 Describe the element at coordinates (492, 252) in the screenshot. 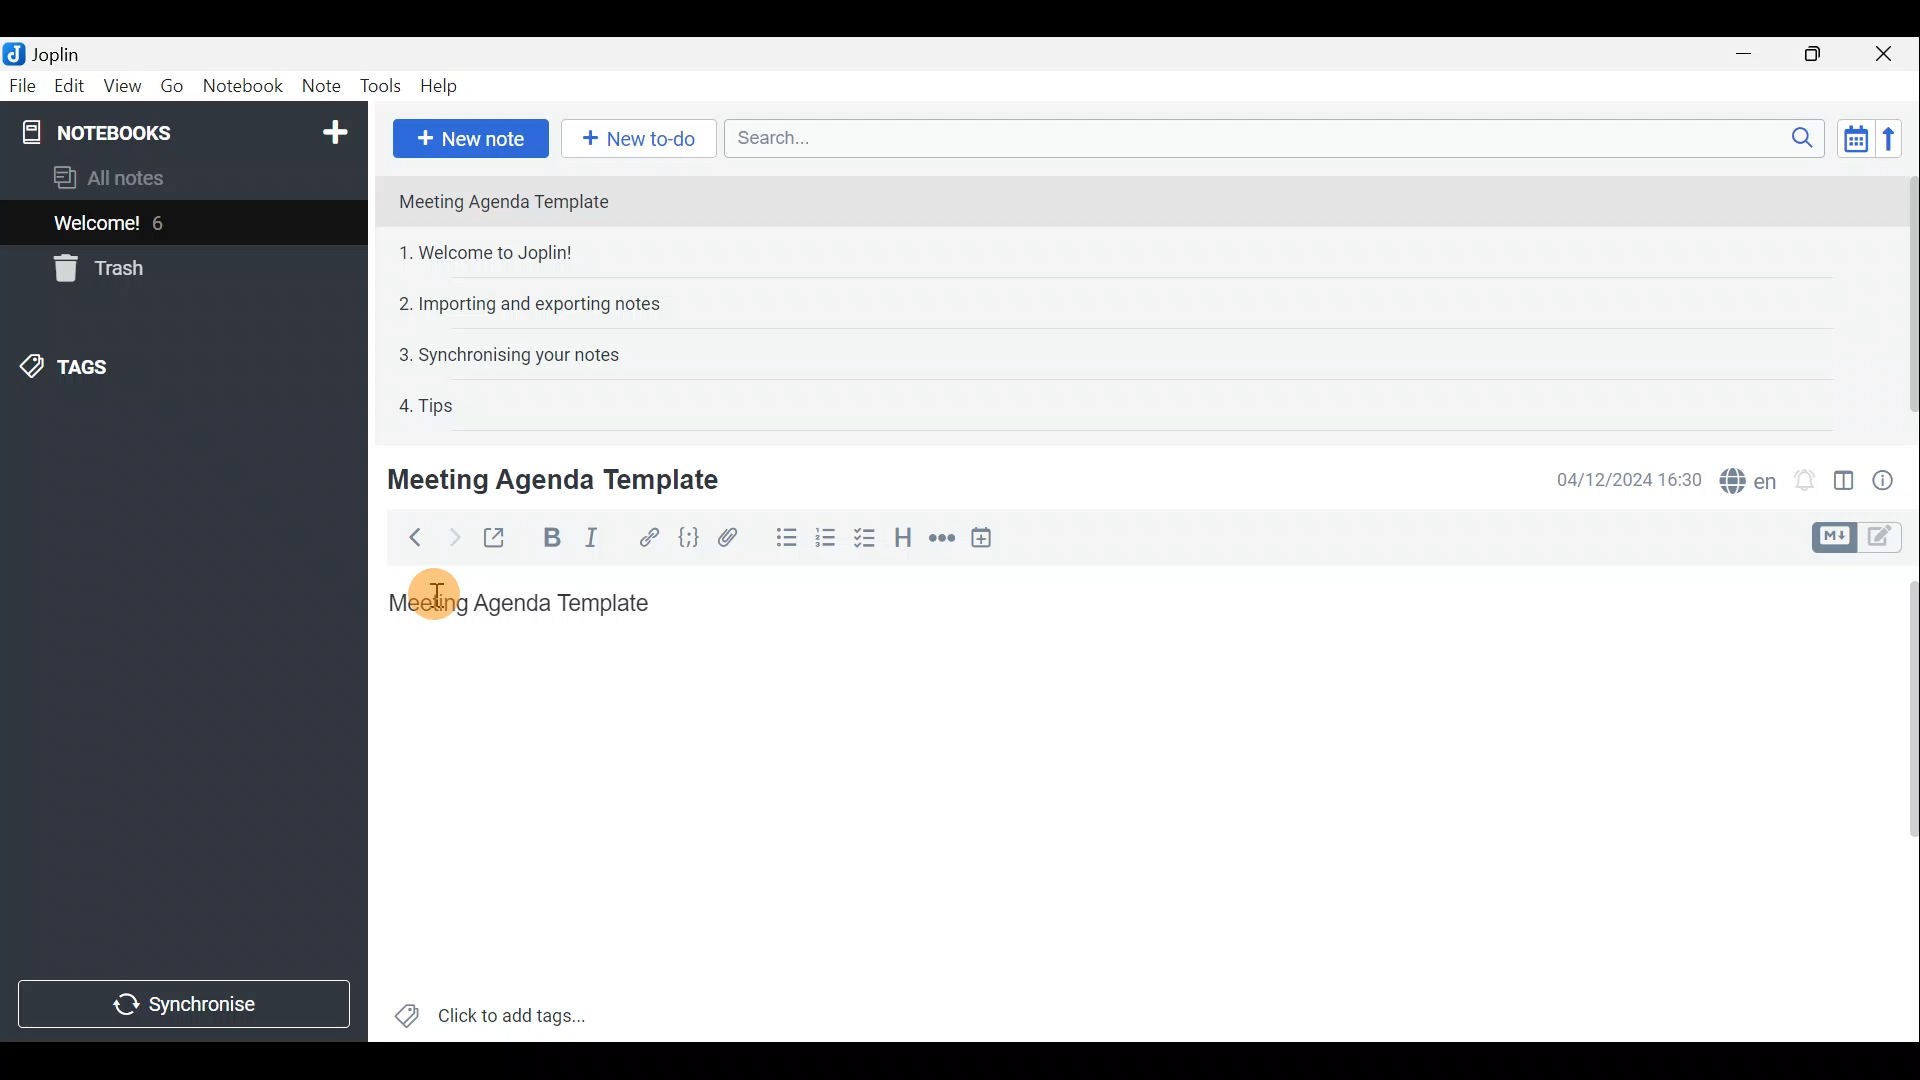

I see `1. Welcome to Joplin!` at that location.